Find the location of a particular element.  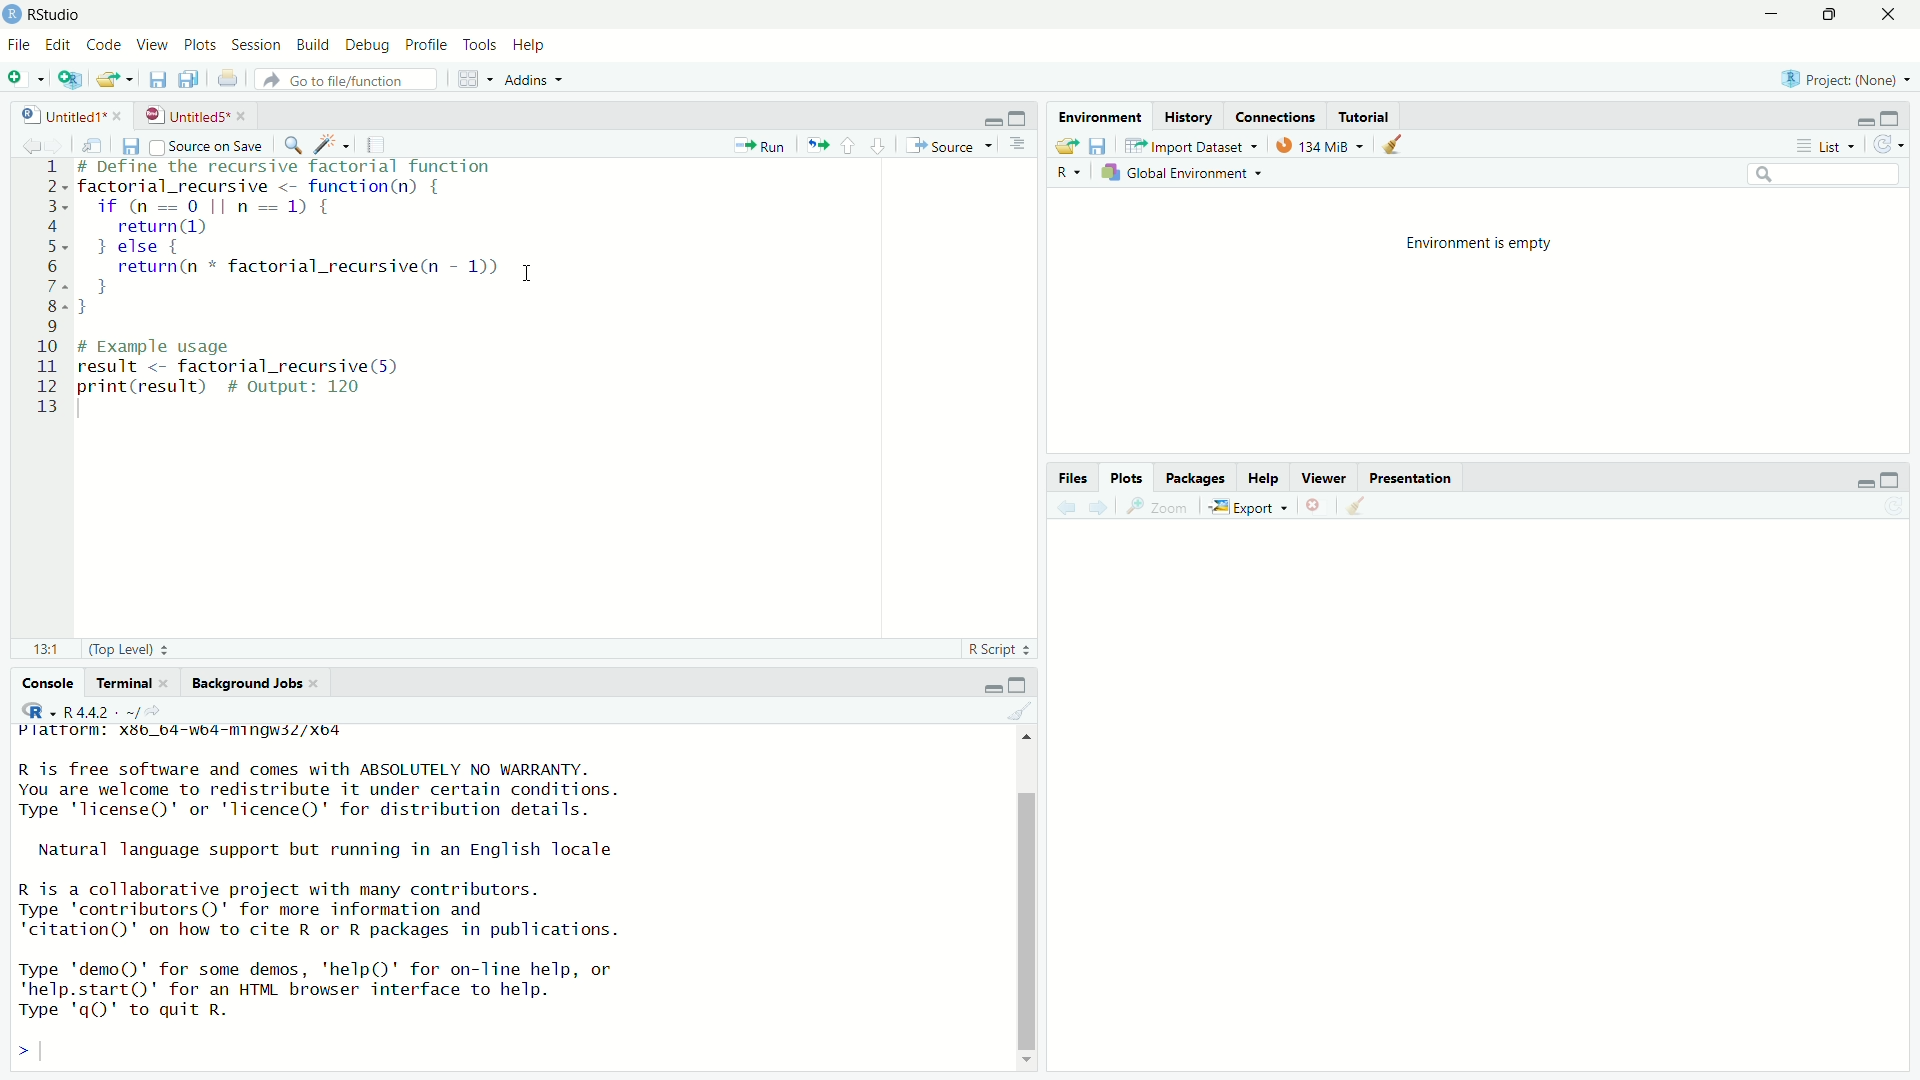

Run the current line or selection (Ctrl + Enter) is located at coordinates (763, 143).